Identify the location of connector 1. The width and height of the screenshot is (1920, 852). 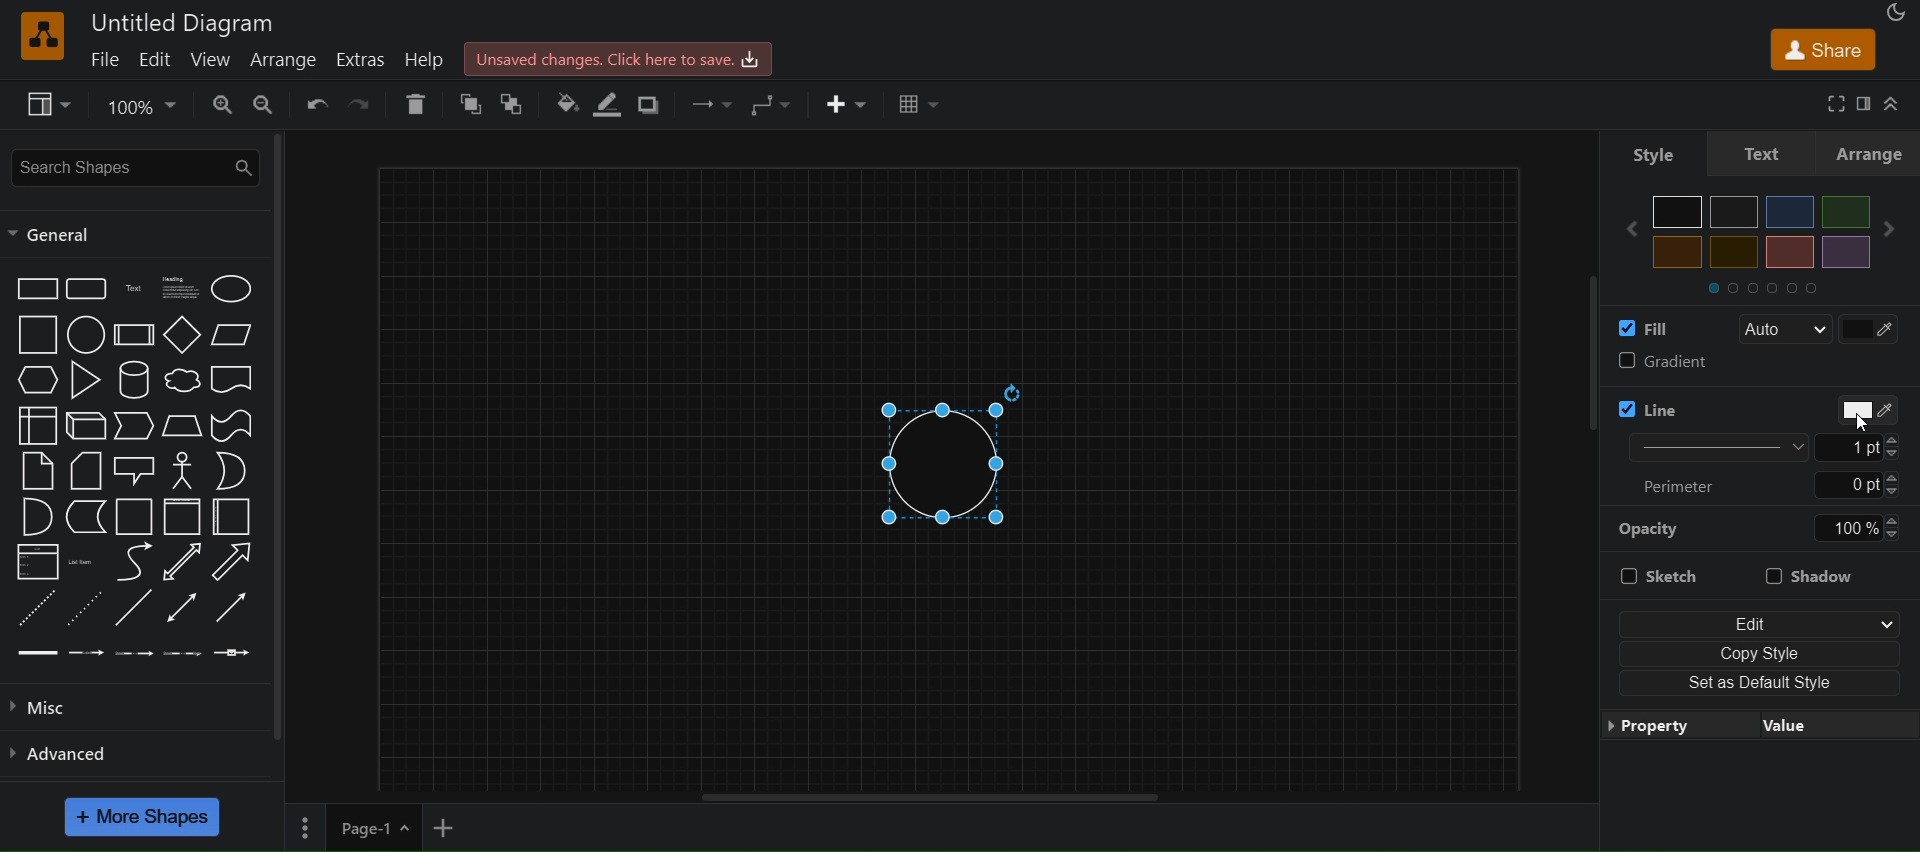
(35, 652).